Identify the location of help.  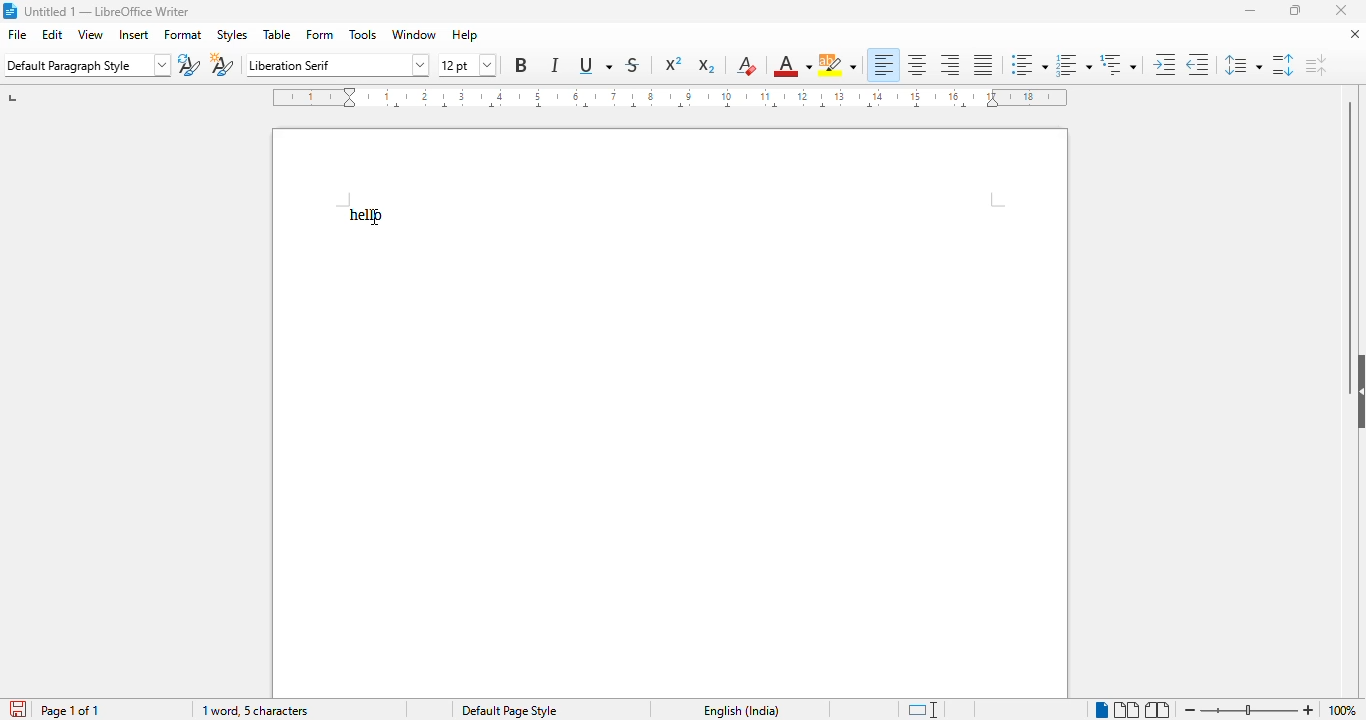
(465, 35).